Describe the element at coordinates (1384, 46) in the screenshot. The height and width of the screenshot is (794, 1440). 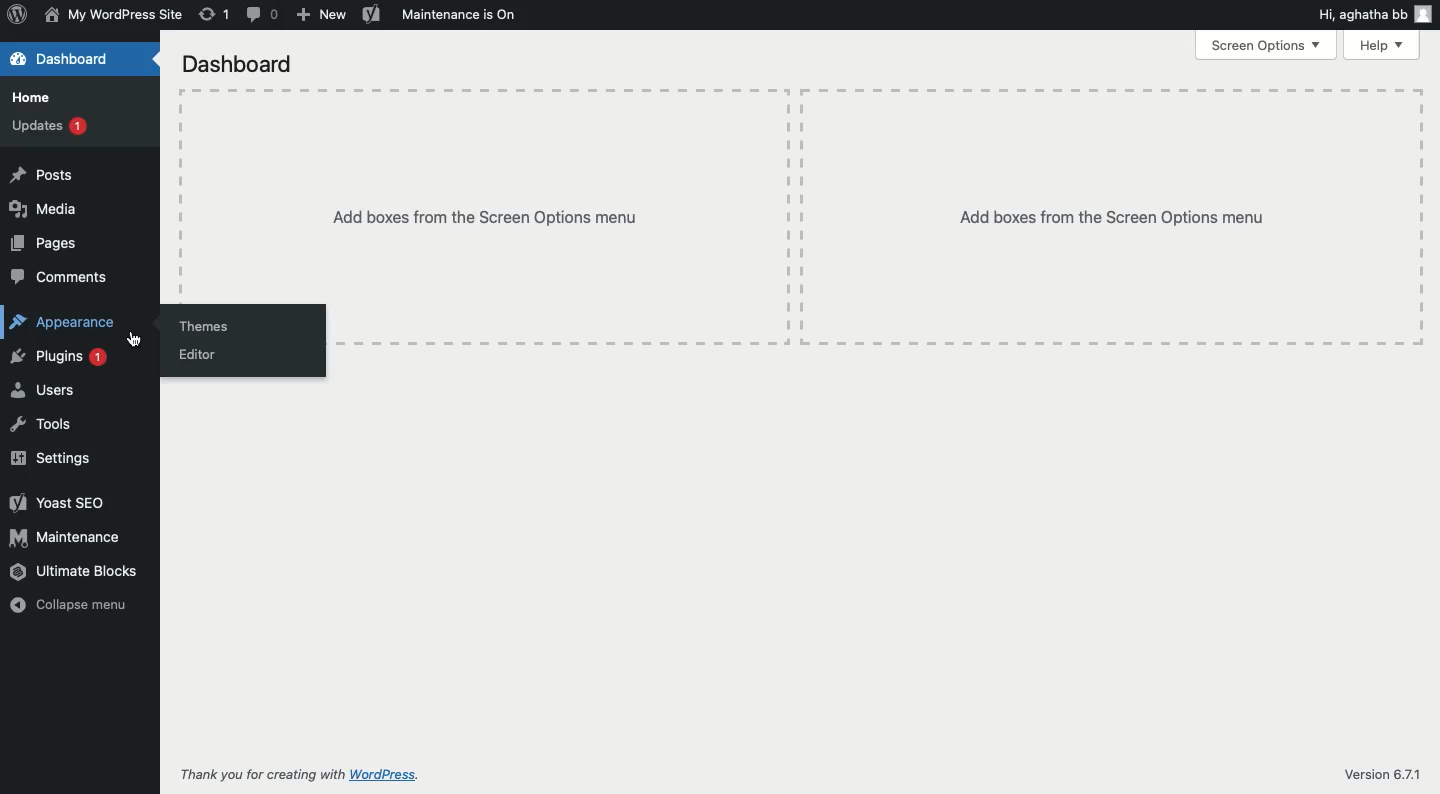
I see `Help` at that location.